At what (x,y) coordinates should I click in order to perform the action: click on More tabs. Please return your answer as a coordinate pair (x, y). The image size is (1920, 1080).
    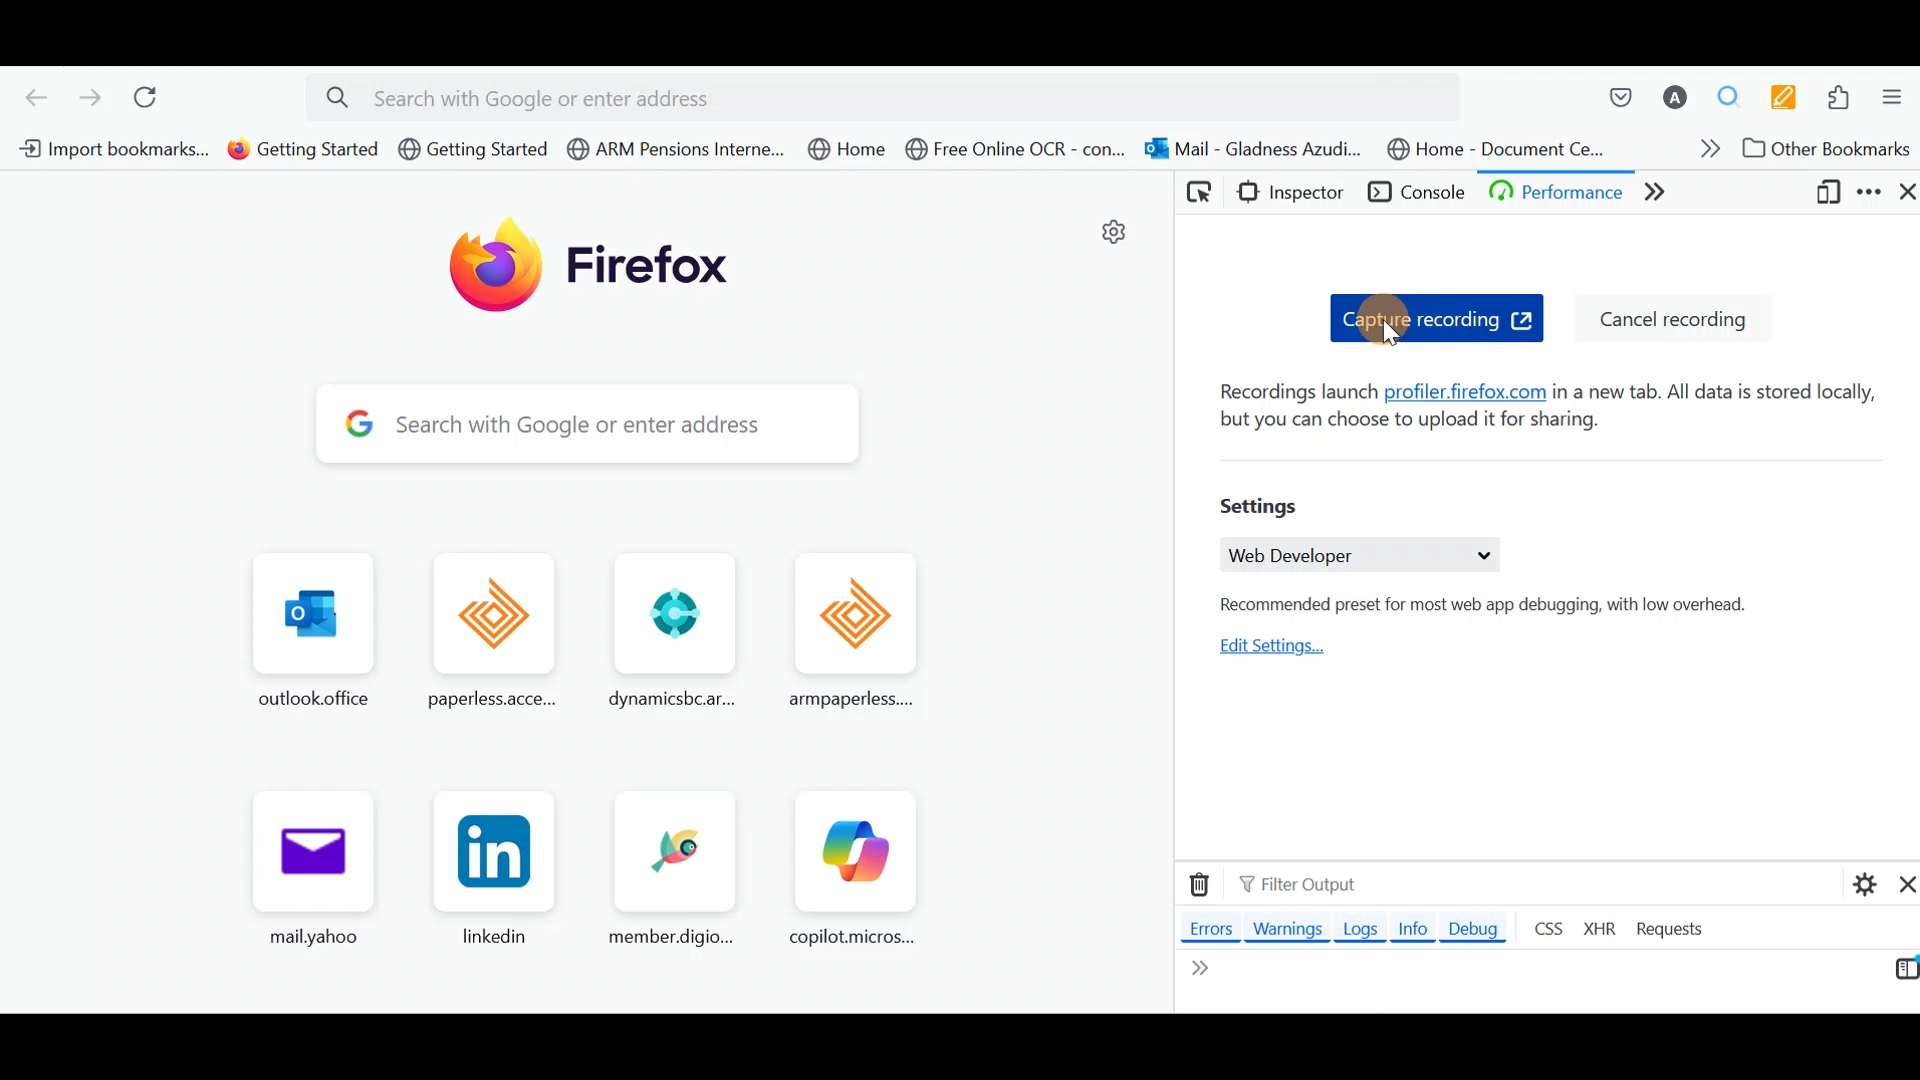
    Looking at the image, I should click on (1766, 192).